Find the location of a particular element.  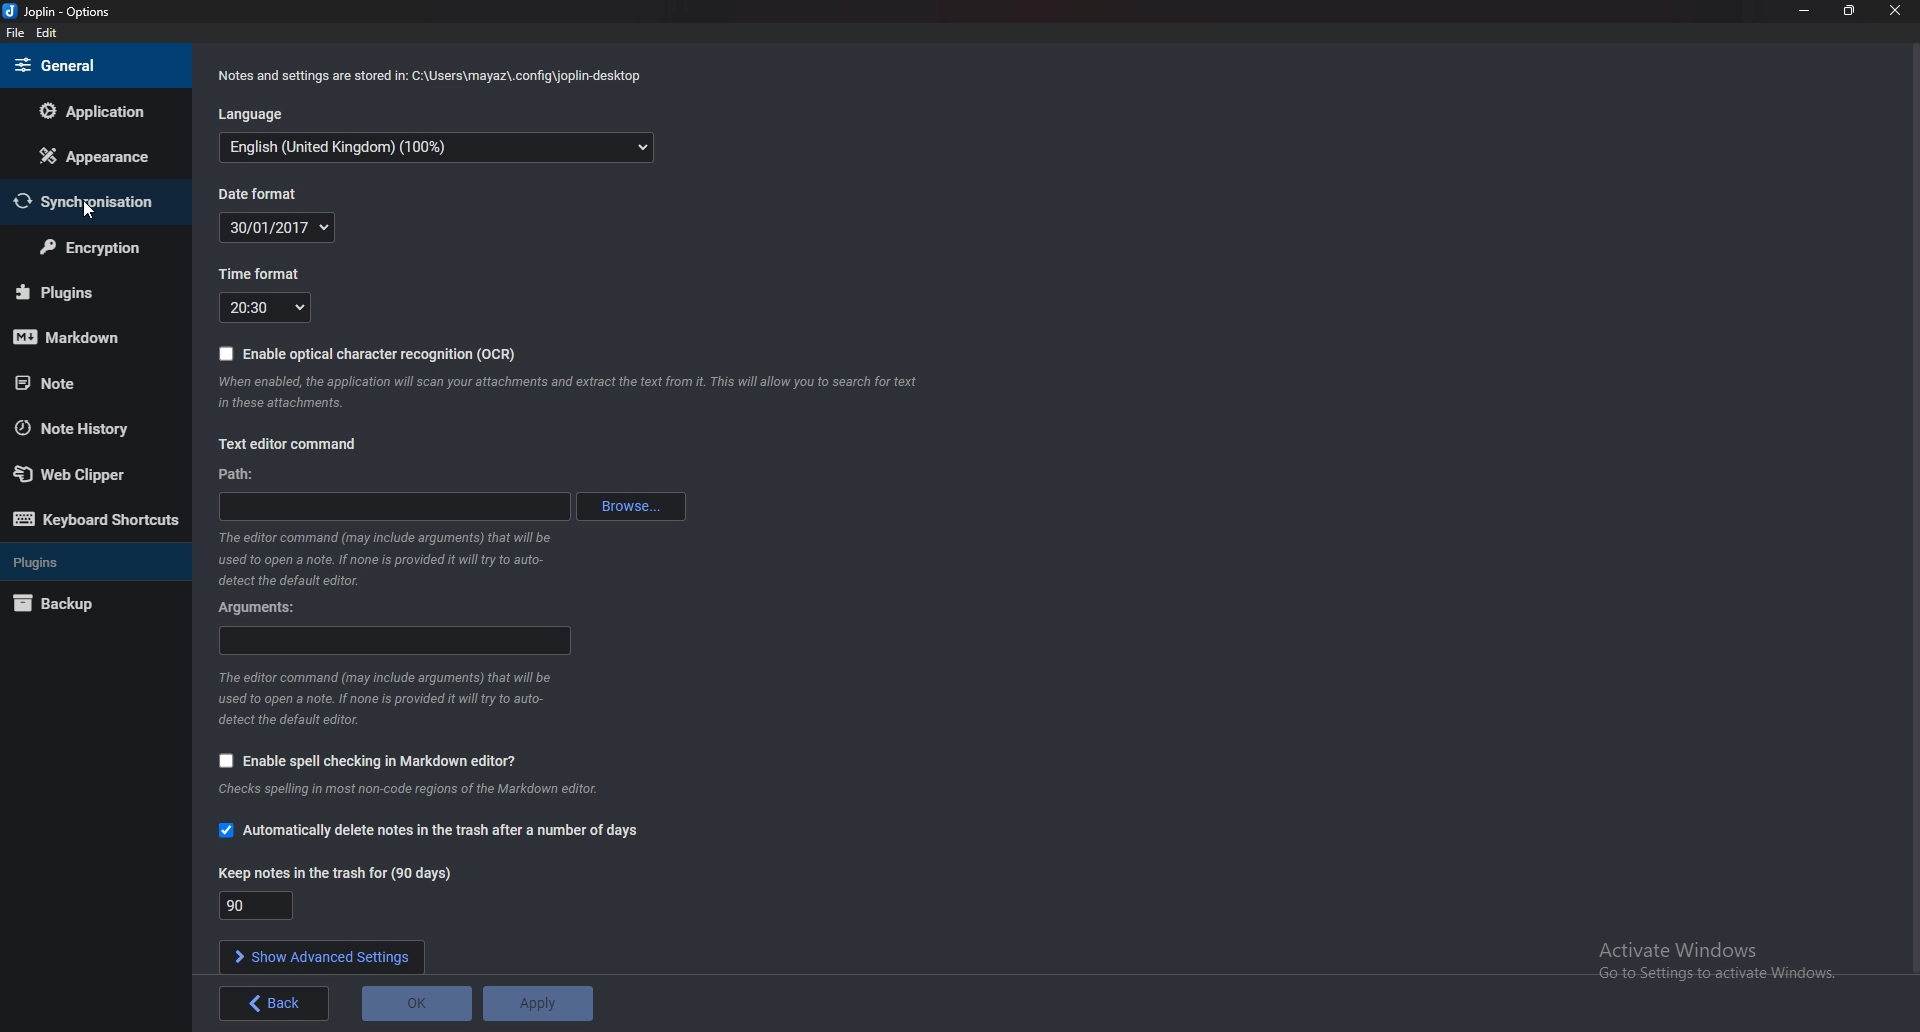

Date format is located at coordinates (264, 194).